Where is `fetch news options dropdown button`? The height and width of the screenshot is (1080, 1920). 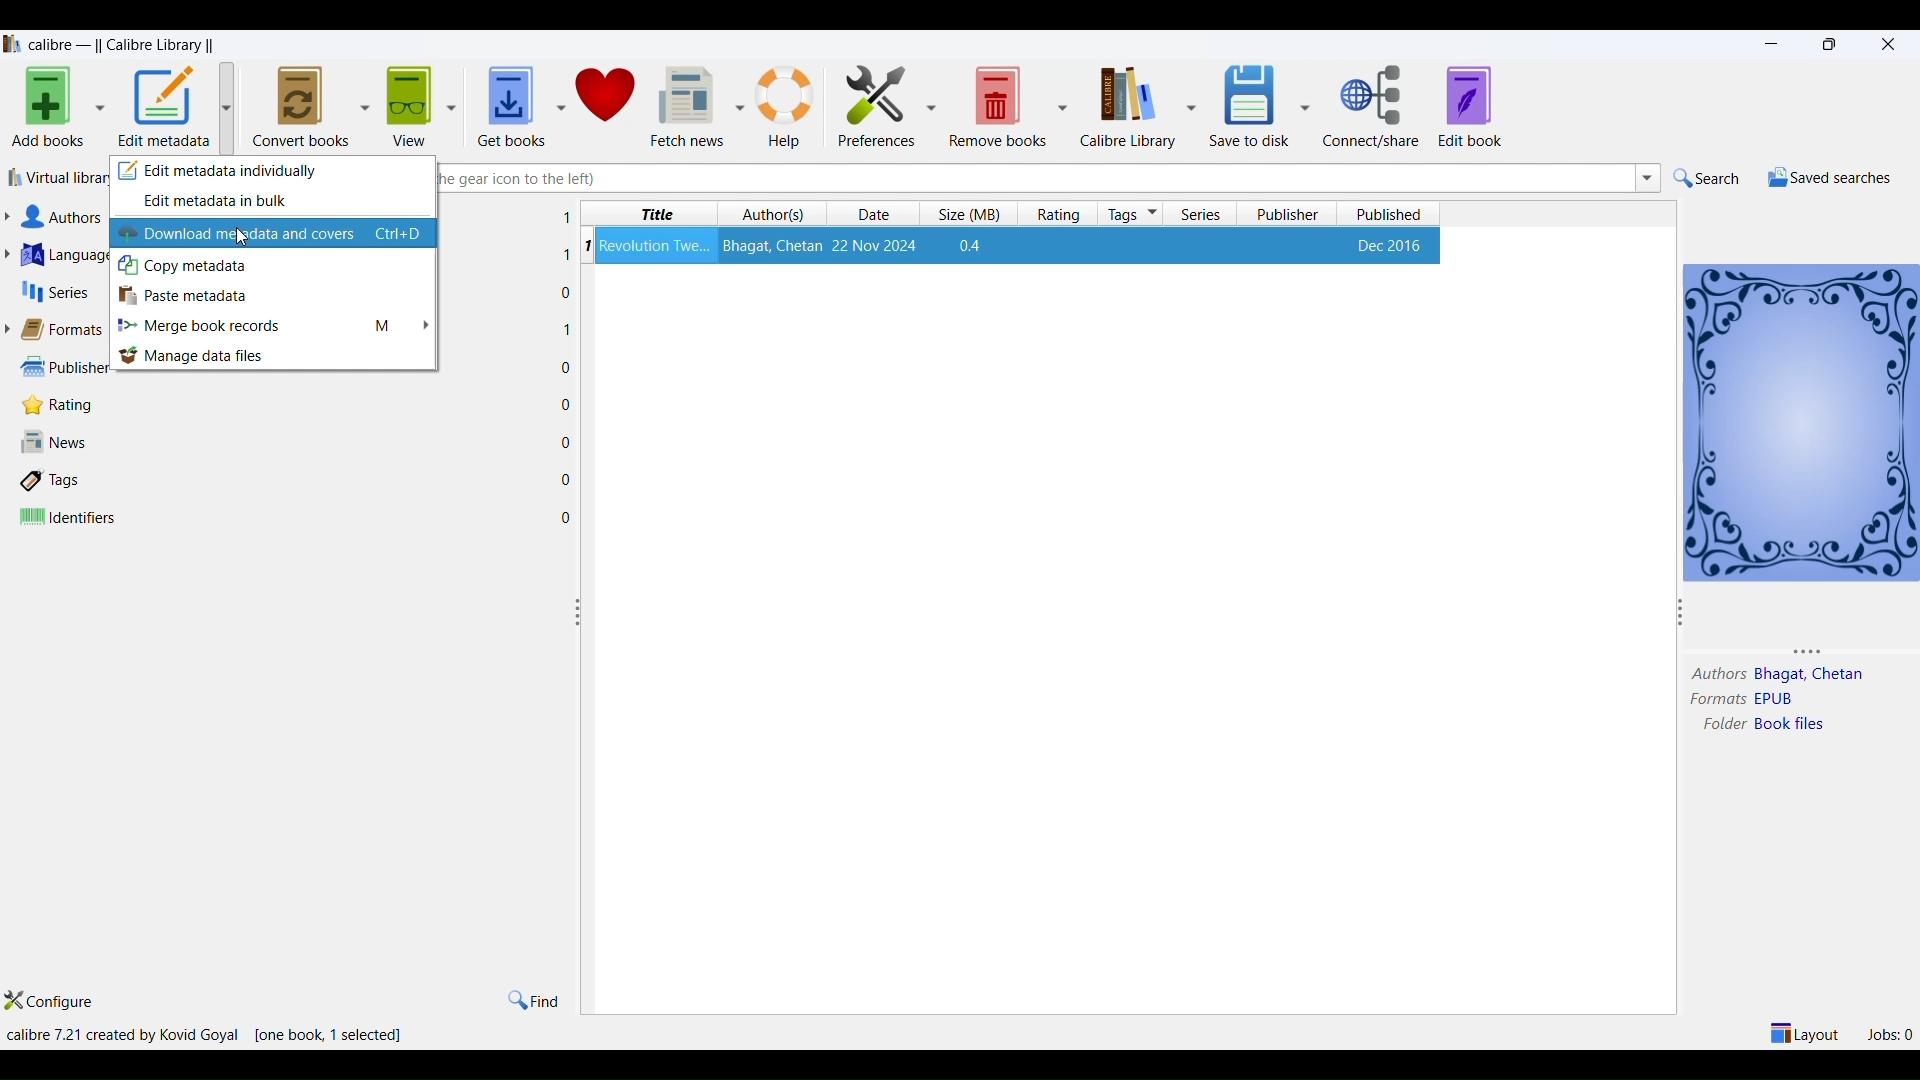 fetch news options dropdown button is located at coordinates (741, 99).